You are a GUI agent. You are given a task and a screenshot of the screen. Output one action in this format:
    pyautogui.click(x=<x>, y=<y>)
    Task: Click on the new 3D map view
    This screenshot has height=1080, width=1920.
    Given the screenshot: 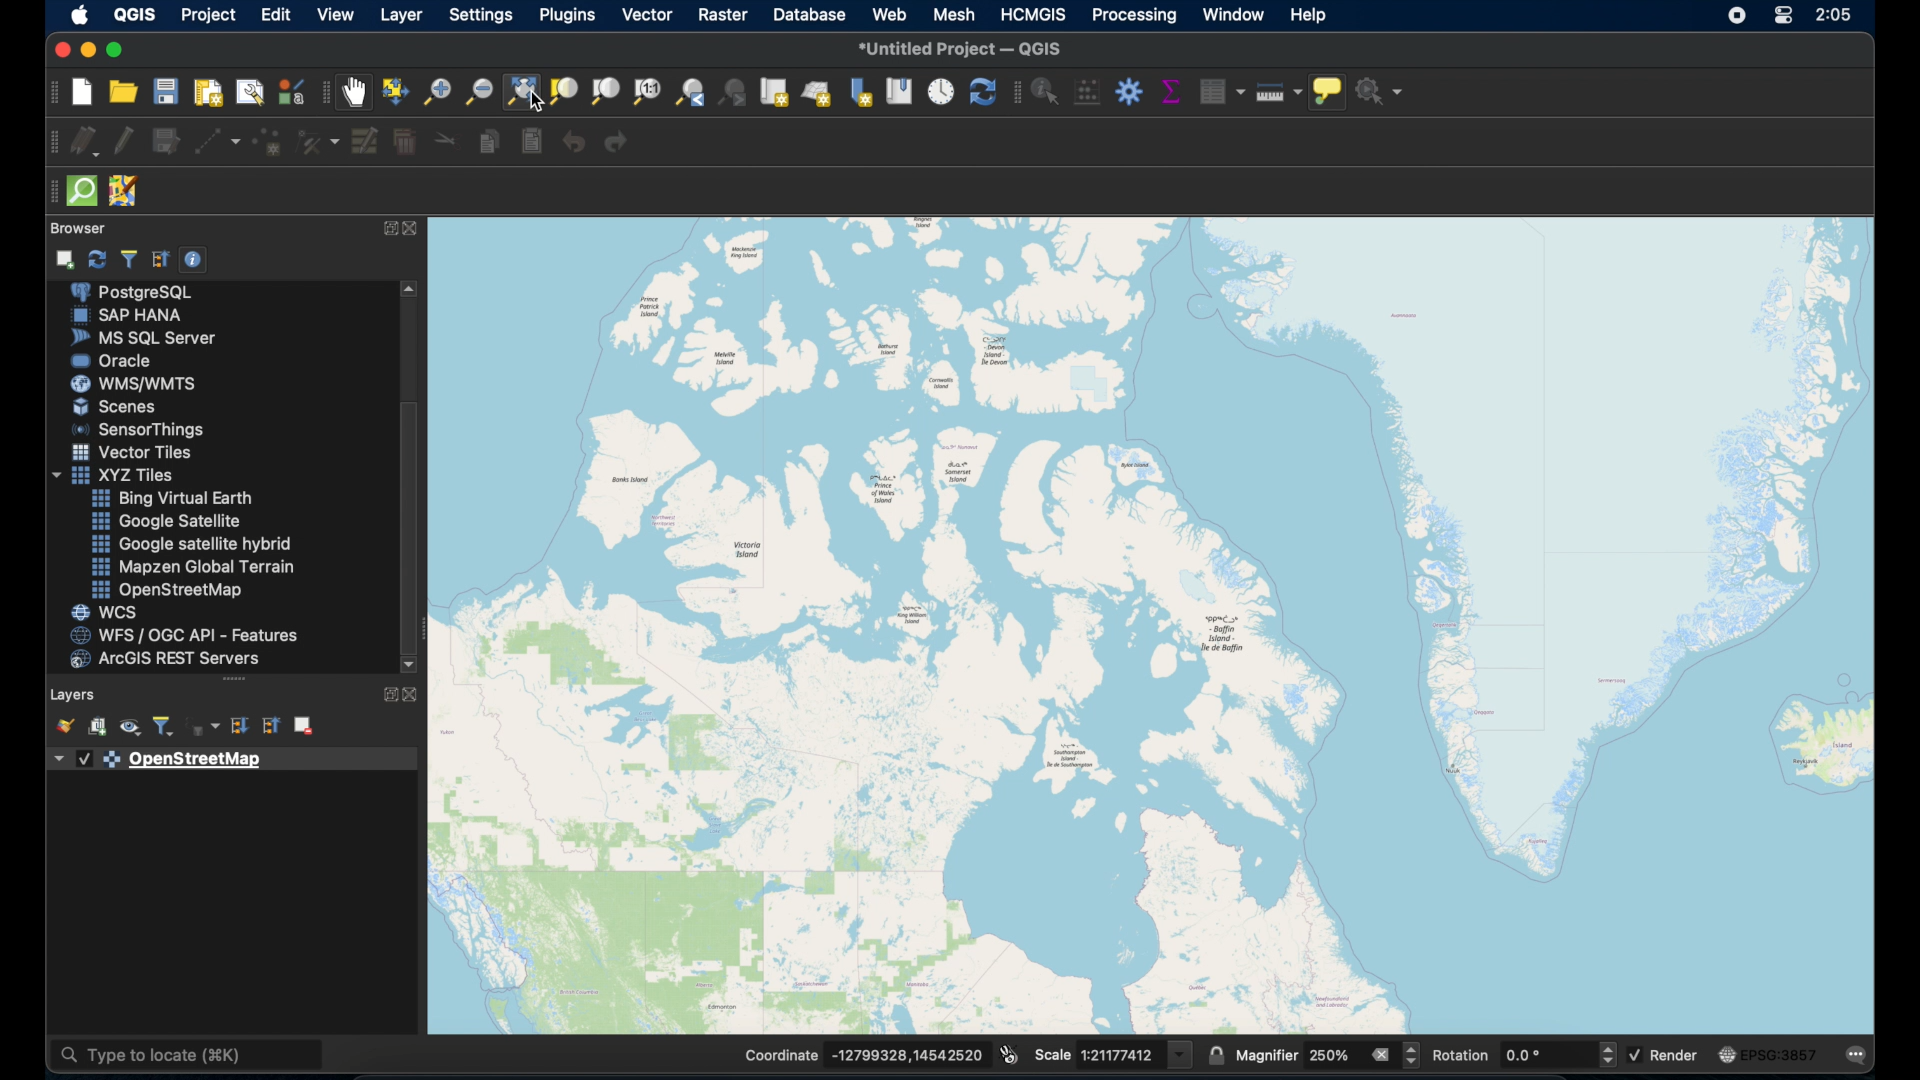 What is the action you would take?
    pyautogui.click(x=818, y=94)
    